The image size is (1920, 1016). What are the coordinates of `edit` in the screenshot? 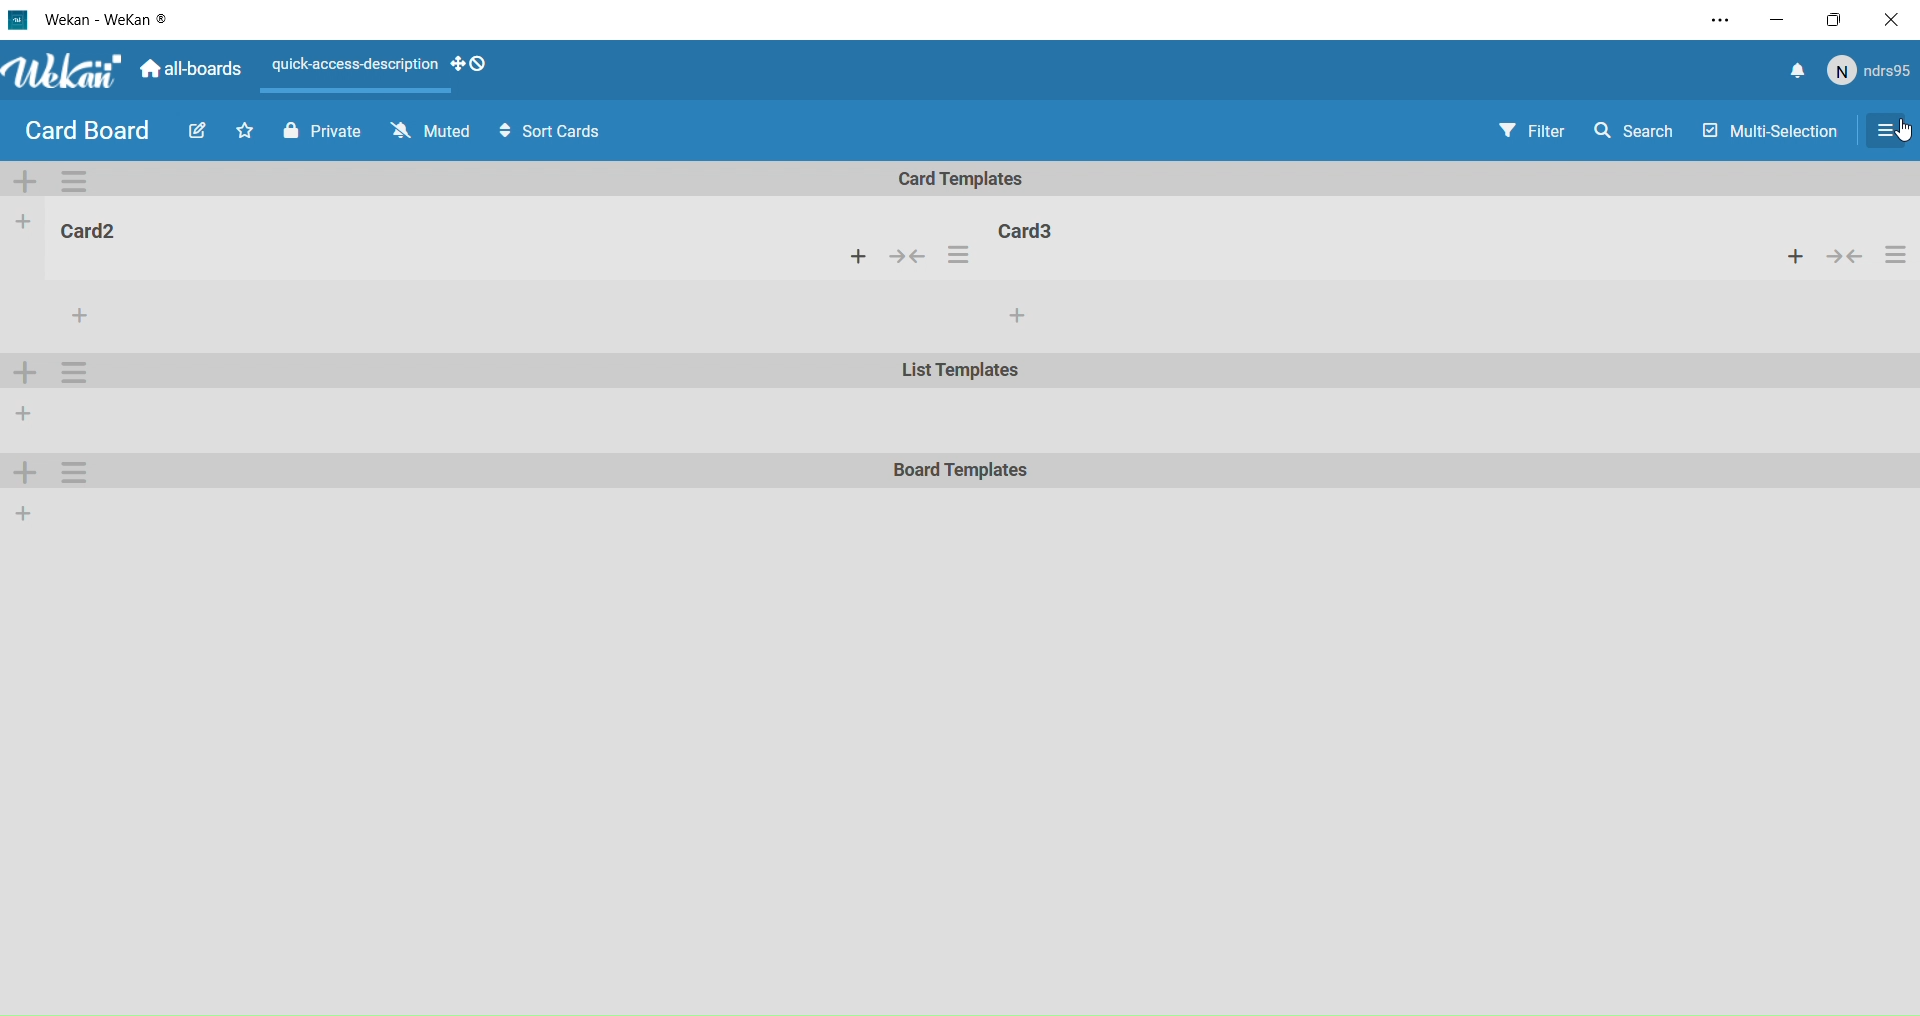 It's located at (194, 134).